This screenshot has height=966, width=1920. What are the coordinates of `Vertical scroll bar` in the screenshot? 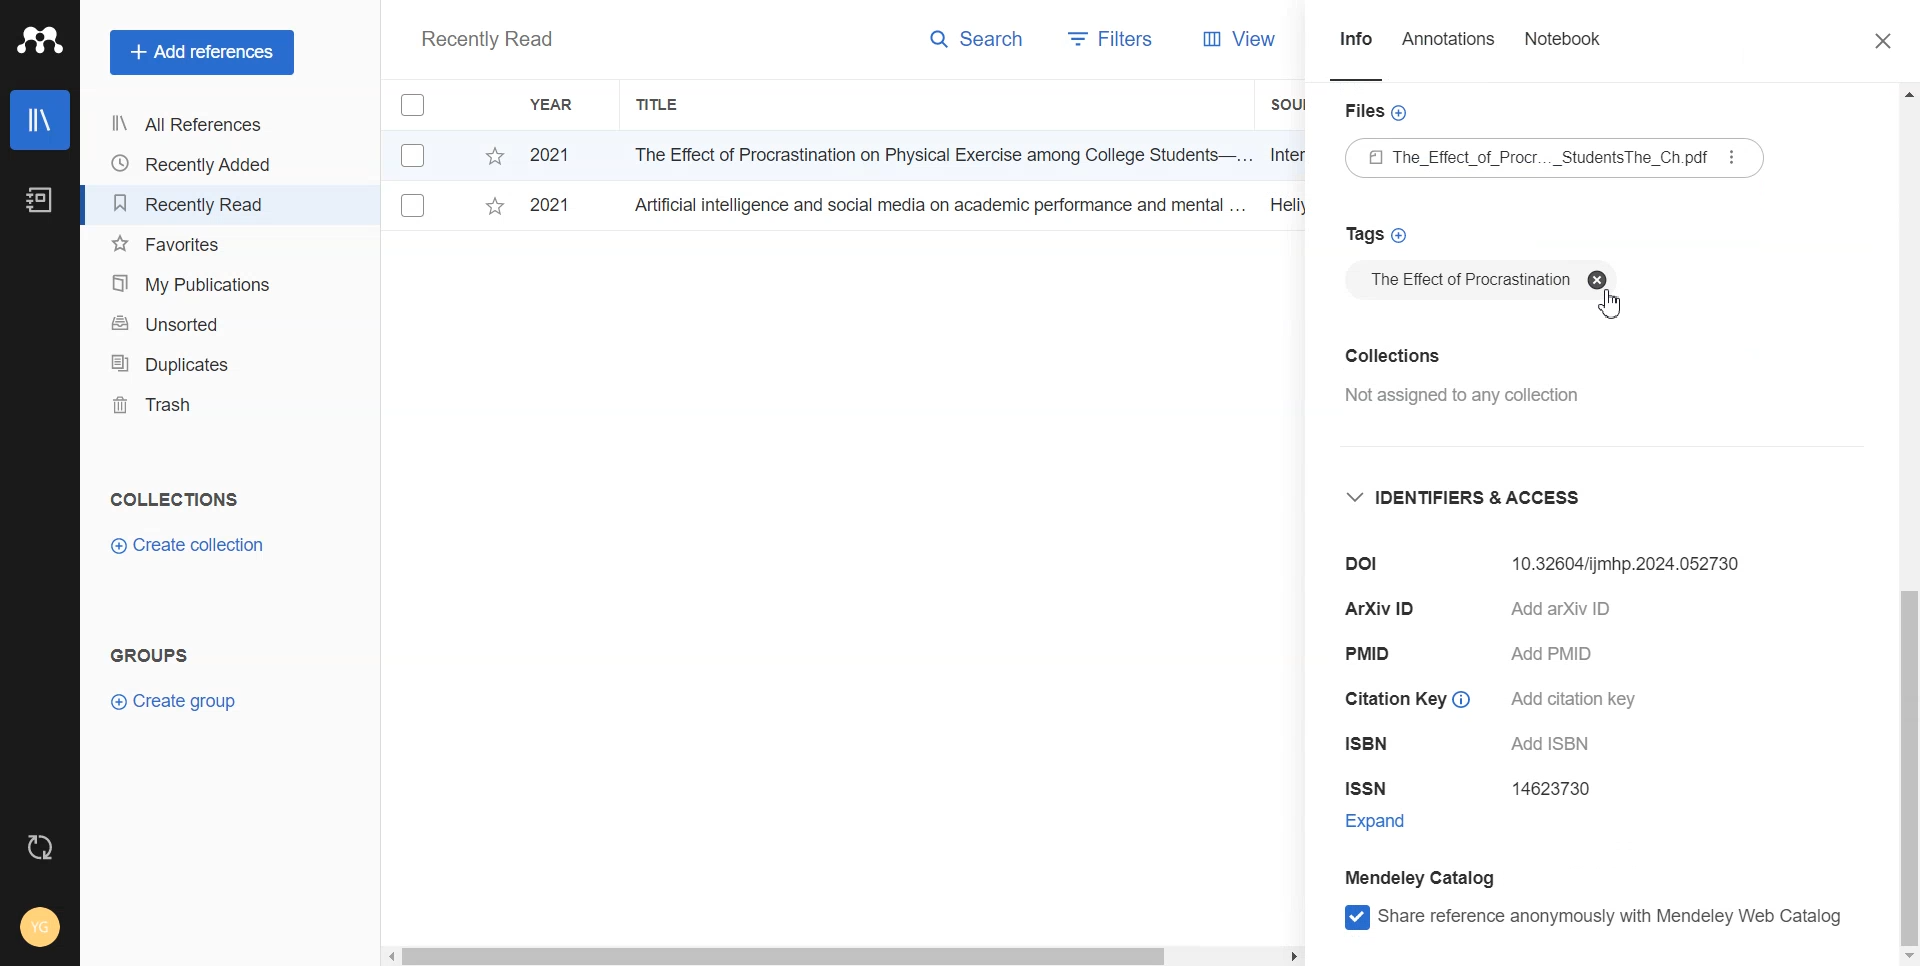 It's located at (1908, 525).